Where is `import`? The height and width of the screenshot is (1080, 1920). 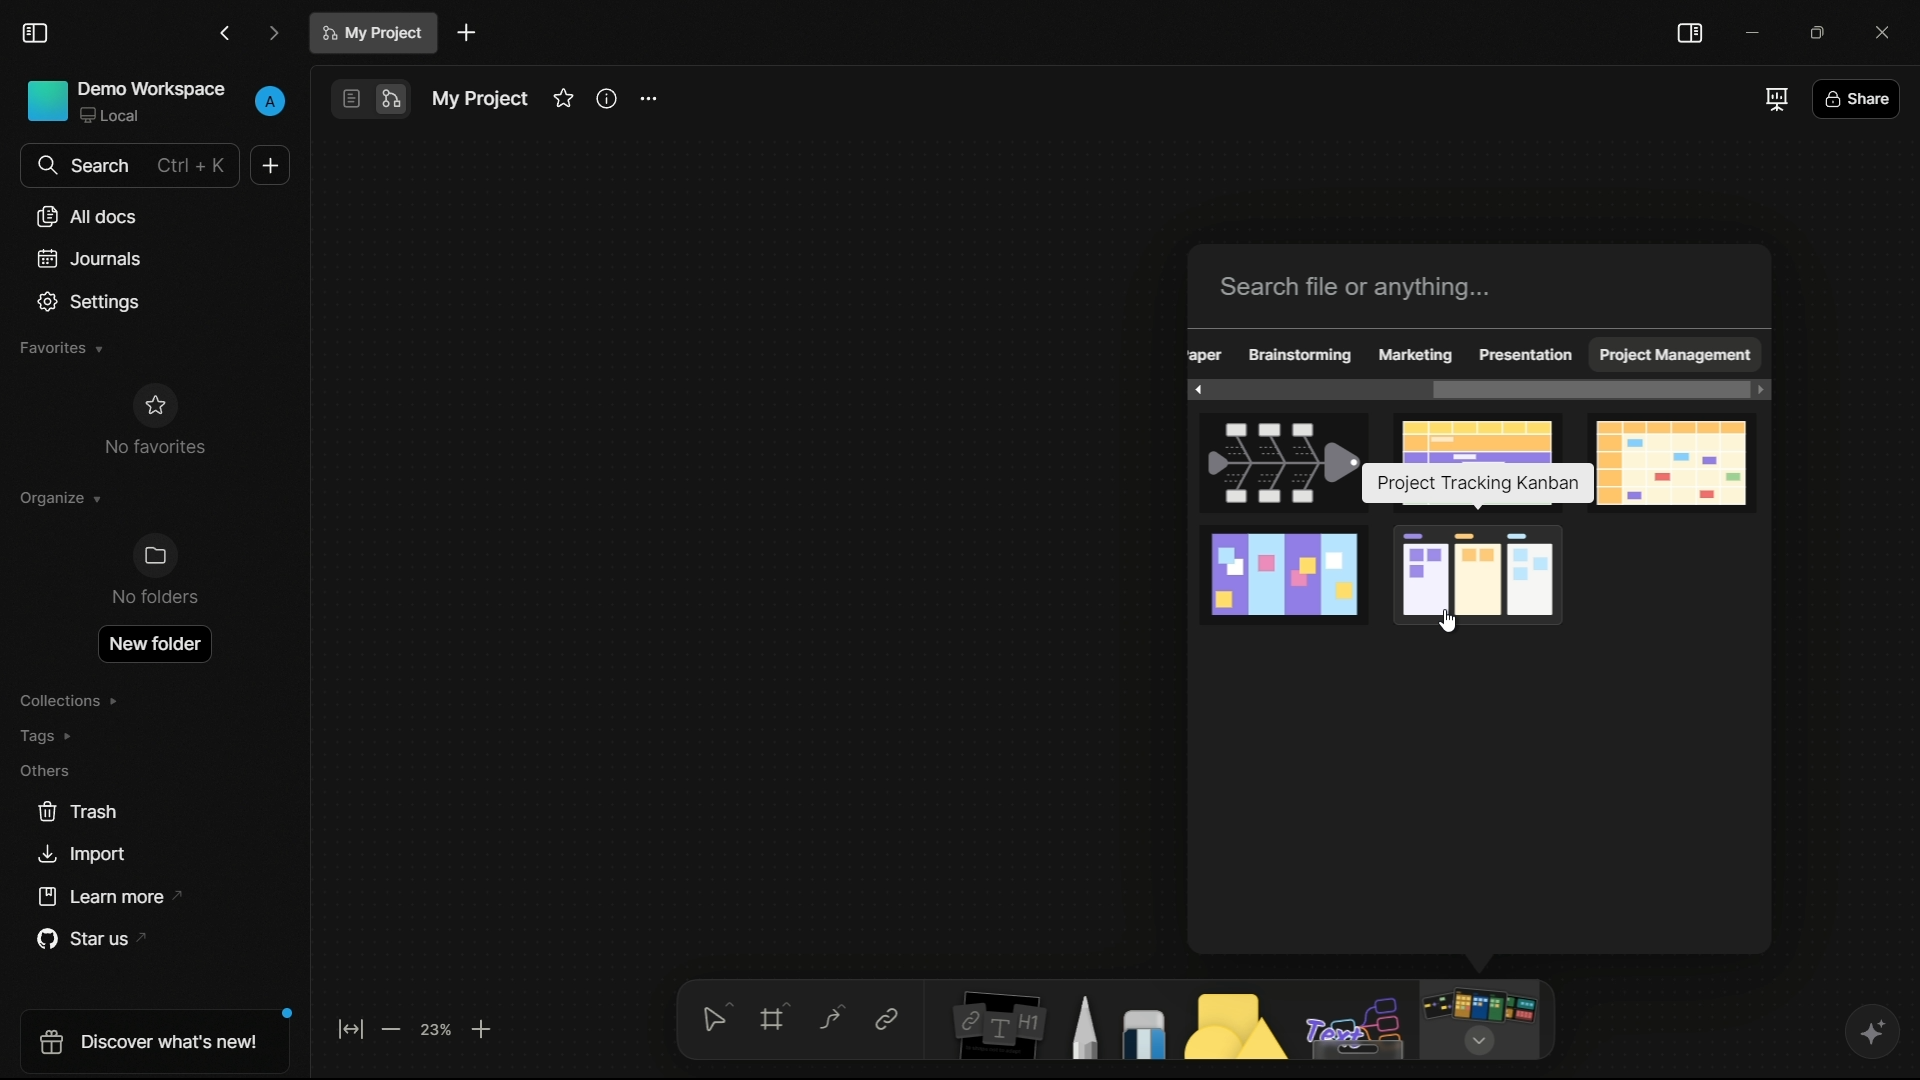 import is located at coordinates (80, 855).